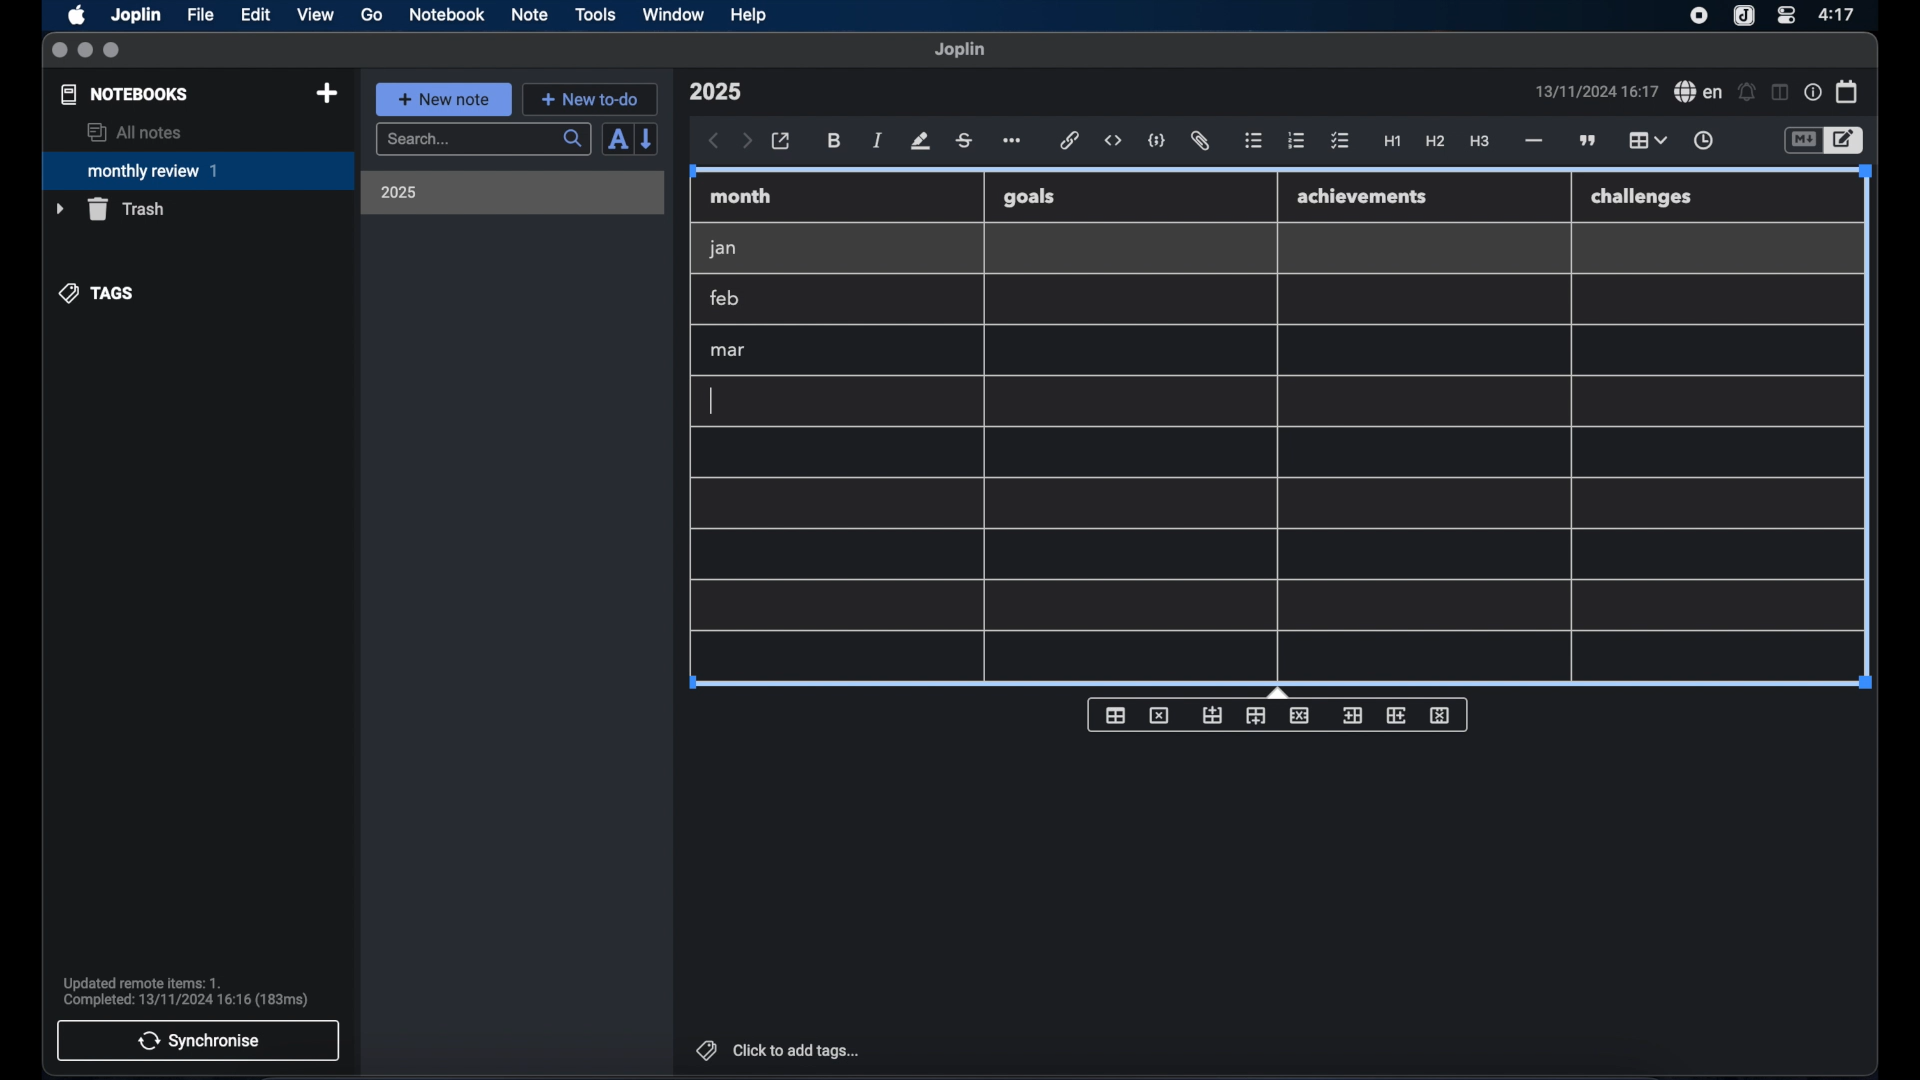 This screenshot has width=1920, height=1080. I want to click on strikethrough, so click(963, 141).